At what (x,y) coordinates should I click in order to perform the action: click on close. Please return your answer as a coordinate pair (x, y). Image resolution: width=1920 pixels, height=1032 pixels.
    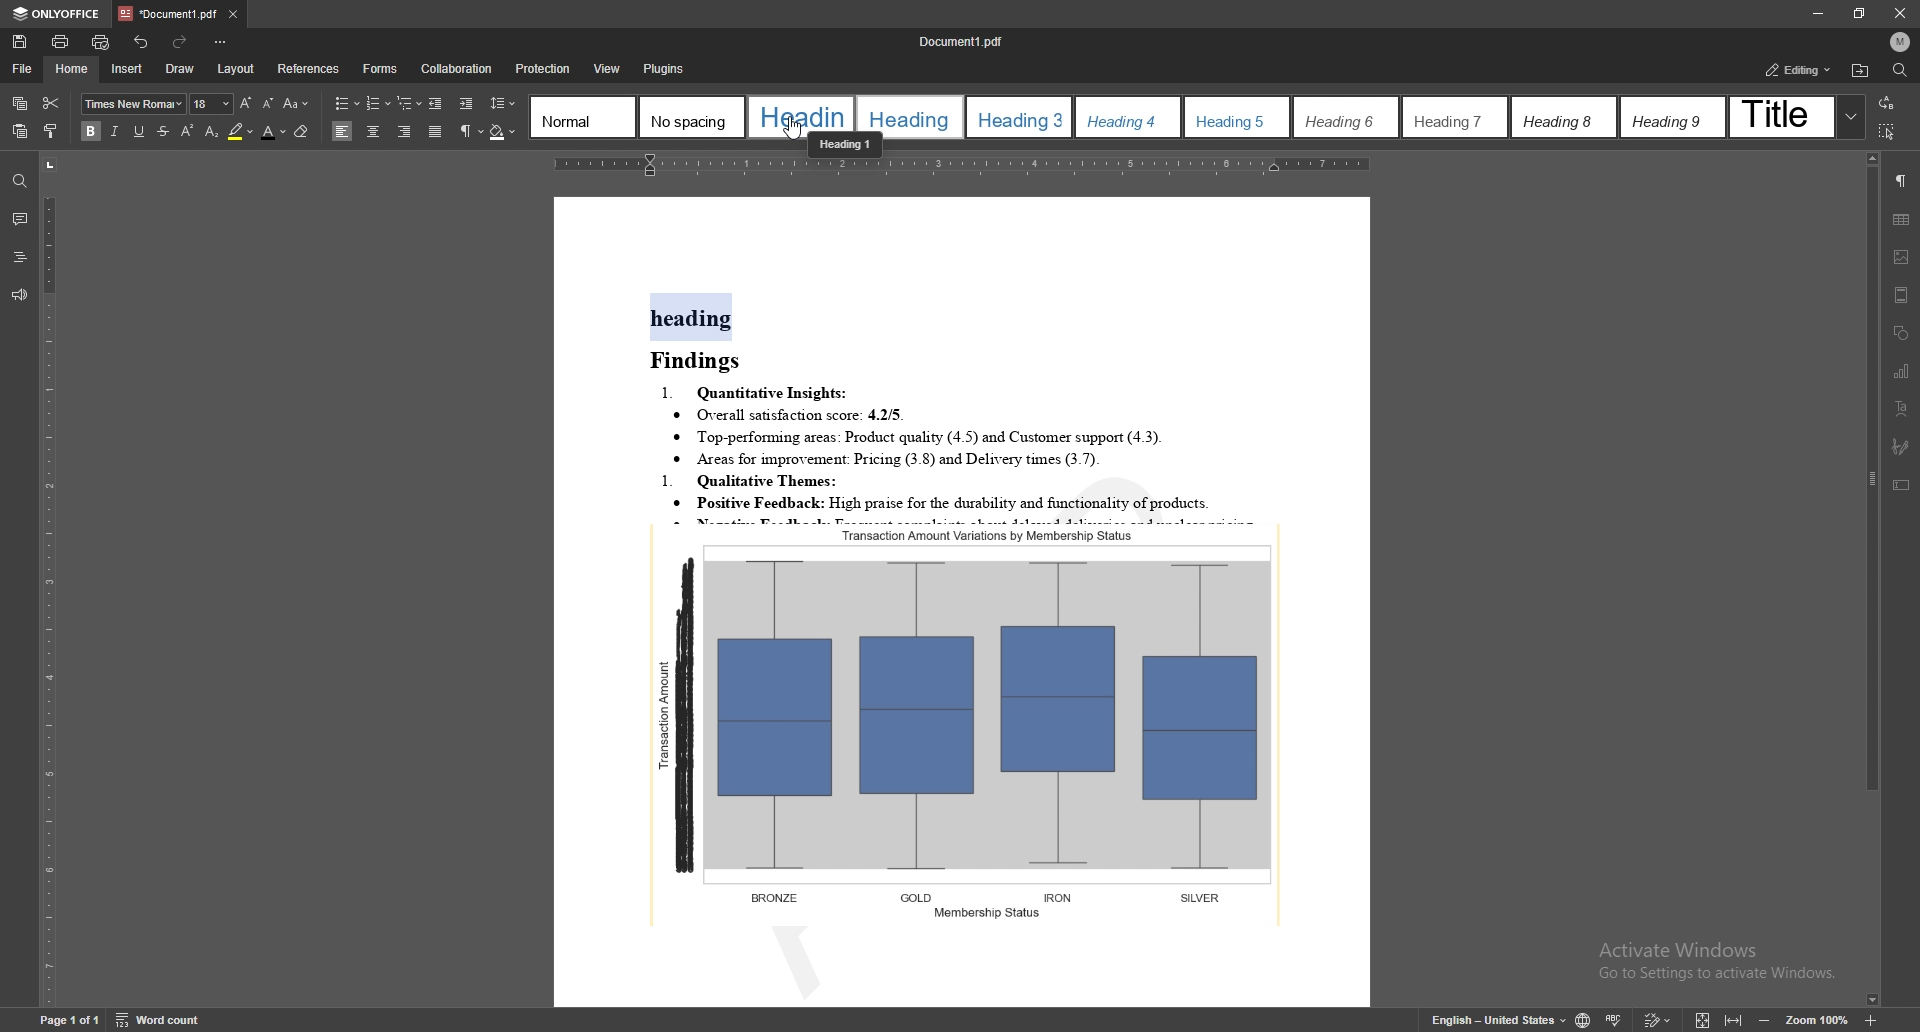
    Looking at the image, I should click on (1902, 14).